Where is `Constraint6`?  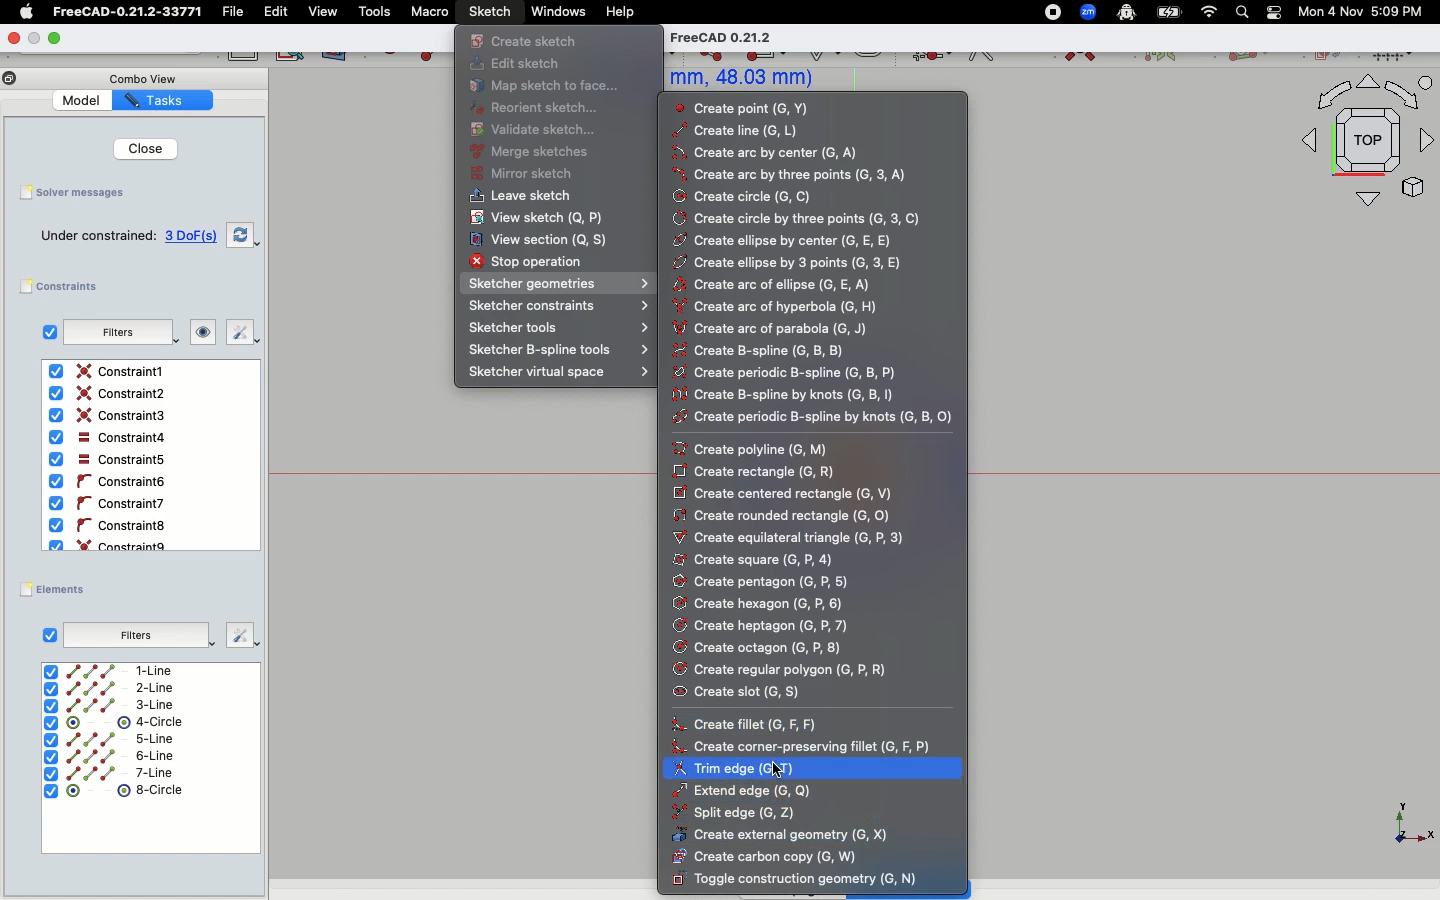
Constraint6 is located at coordinates (112, 503).